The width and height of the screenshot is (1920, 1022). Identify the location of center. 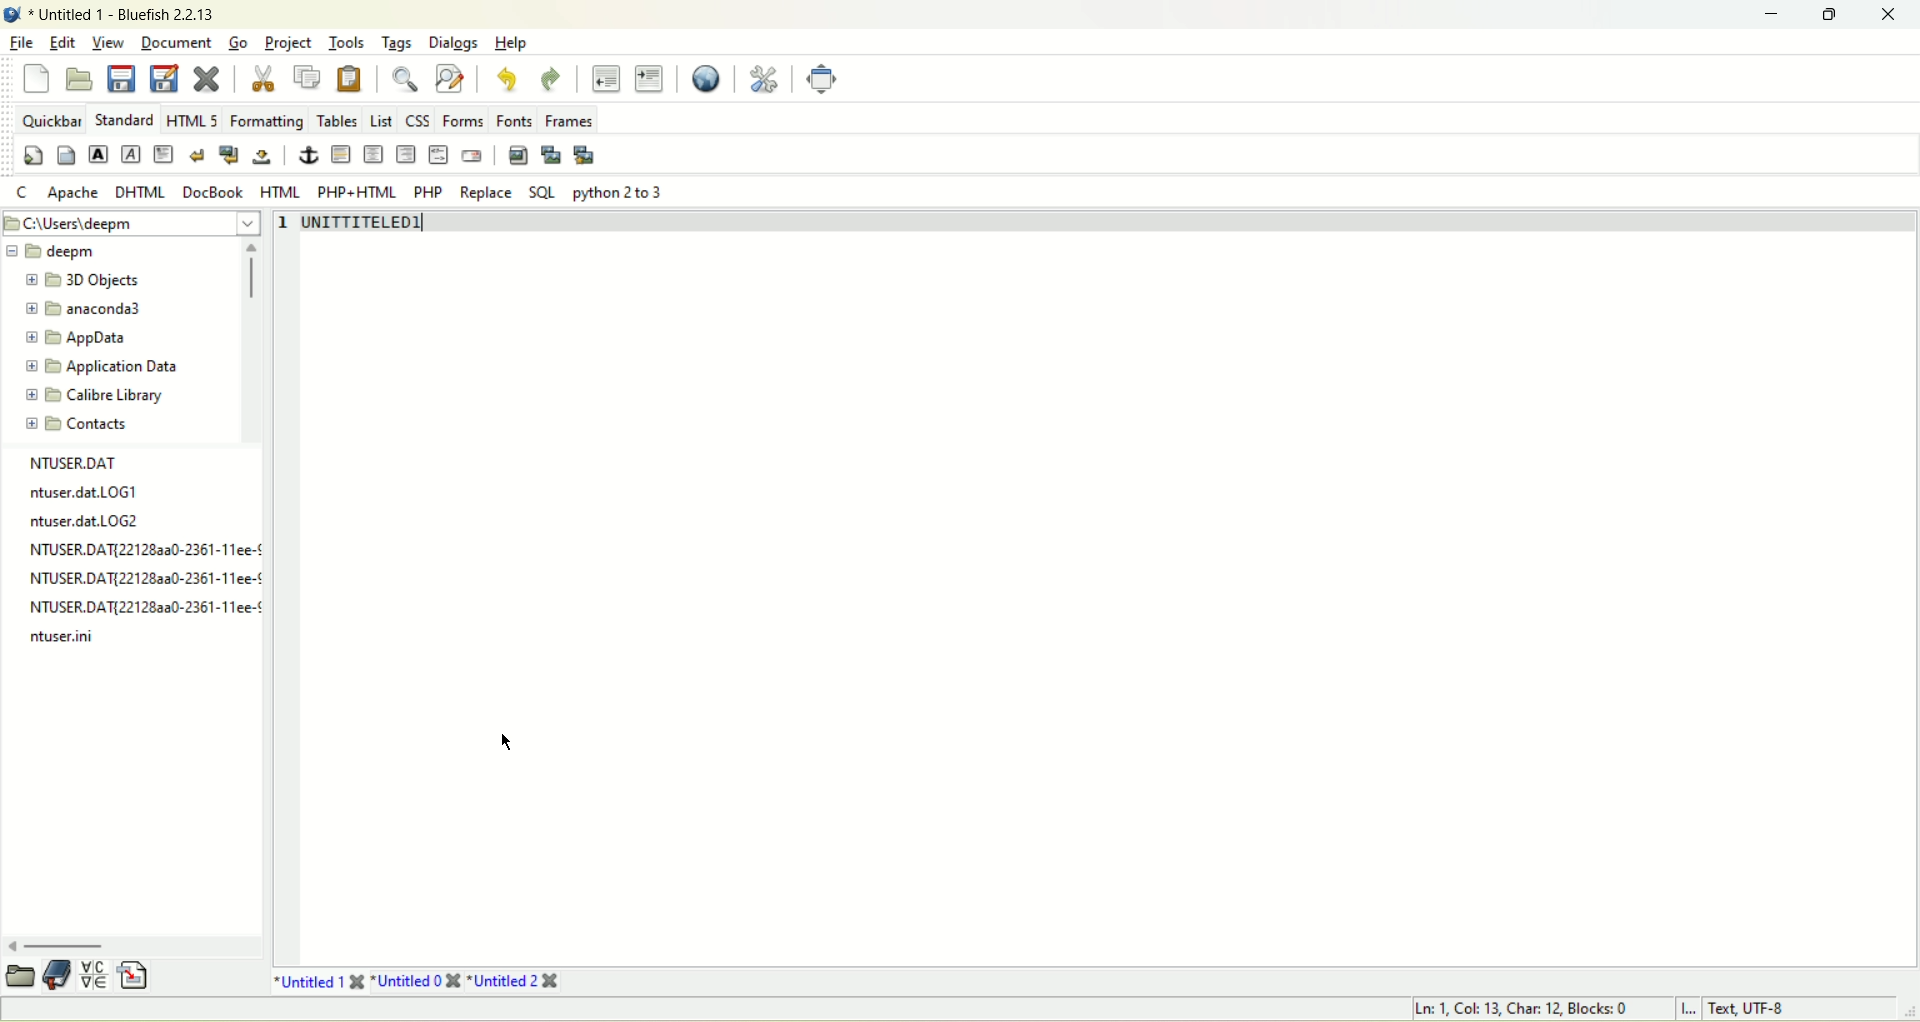
(373, 153).